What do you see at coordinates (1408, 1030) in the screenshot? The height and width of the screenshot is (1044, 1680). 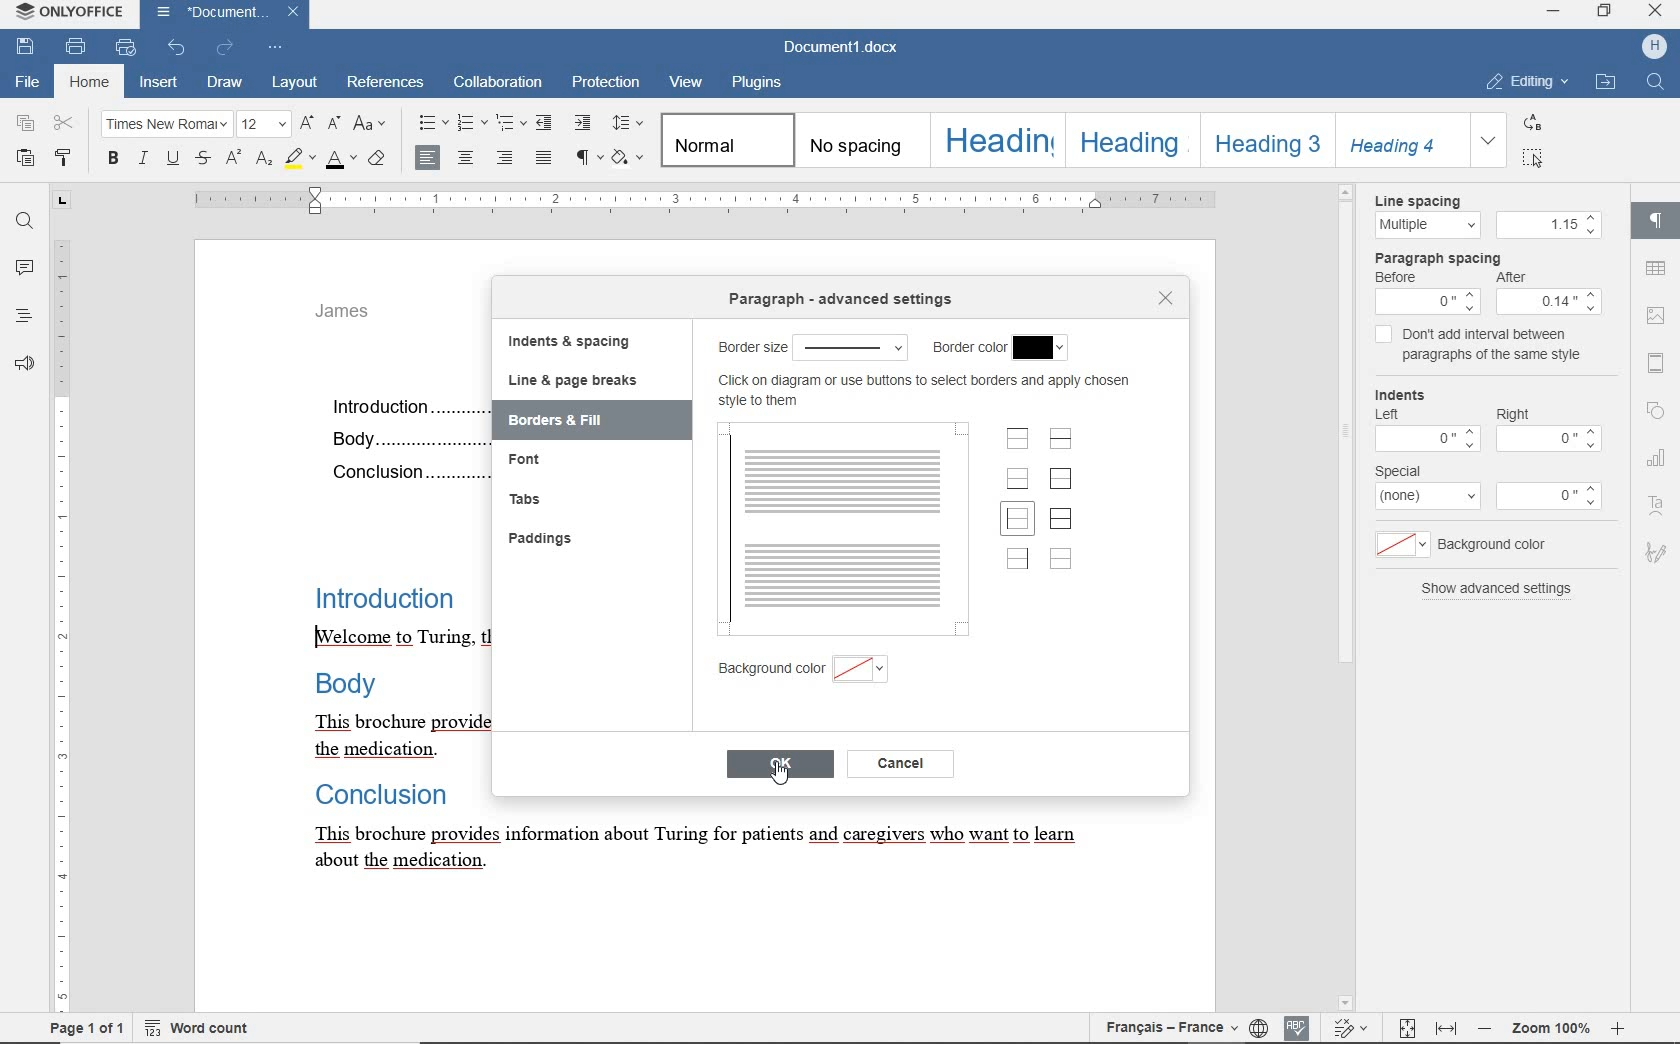 I see `track changes` at bounding box center [1408, 1030].